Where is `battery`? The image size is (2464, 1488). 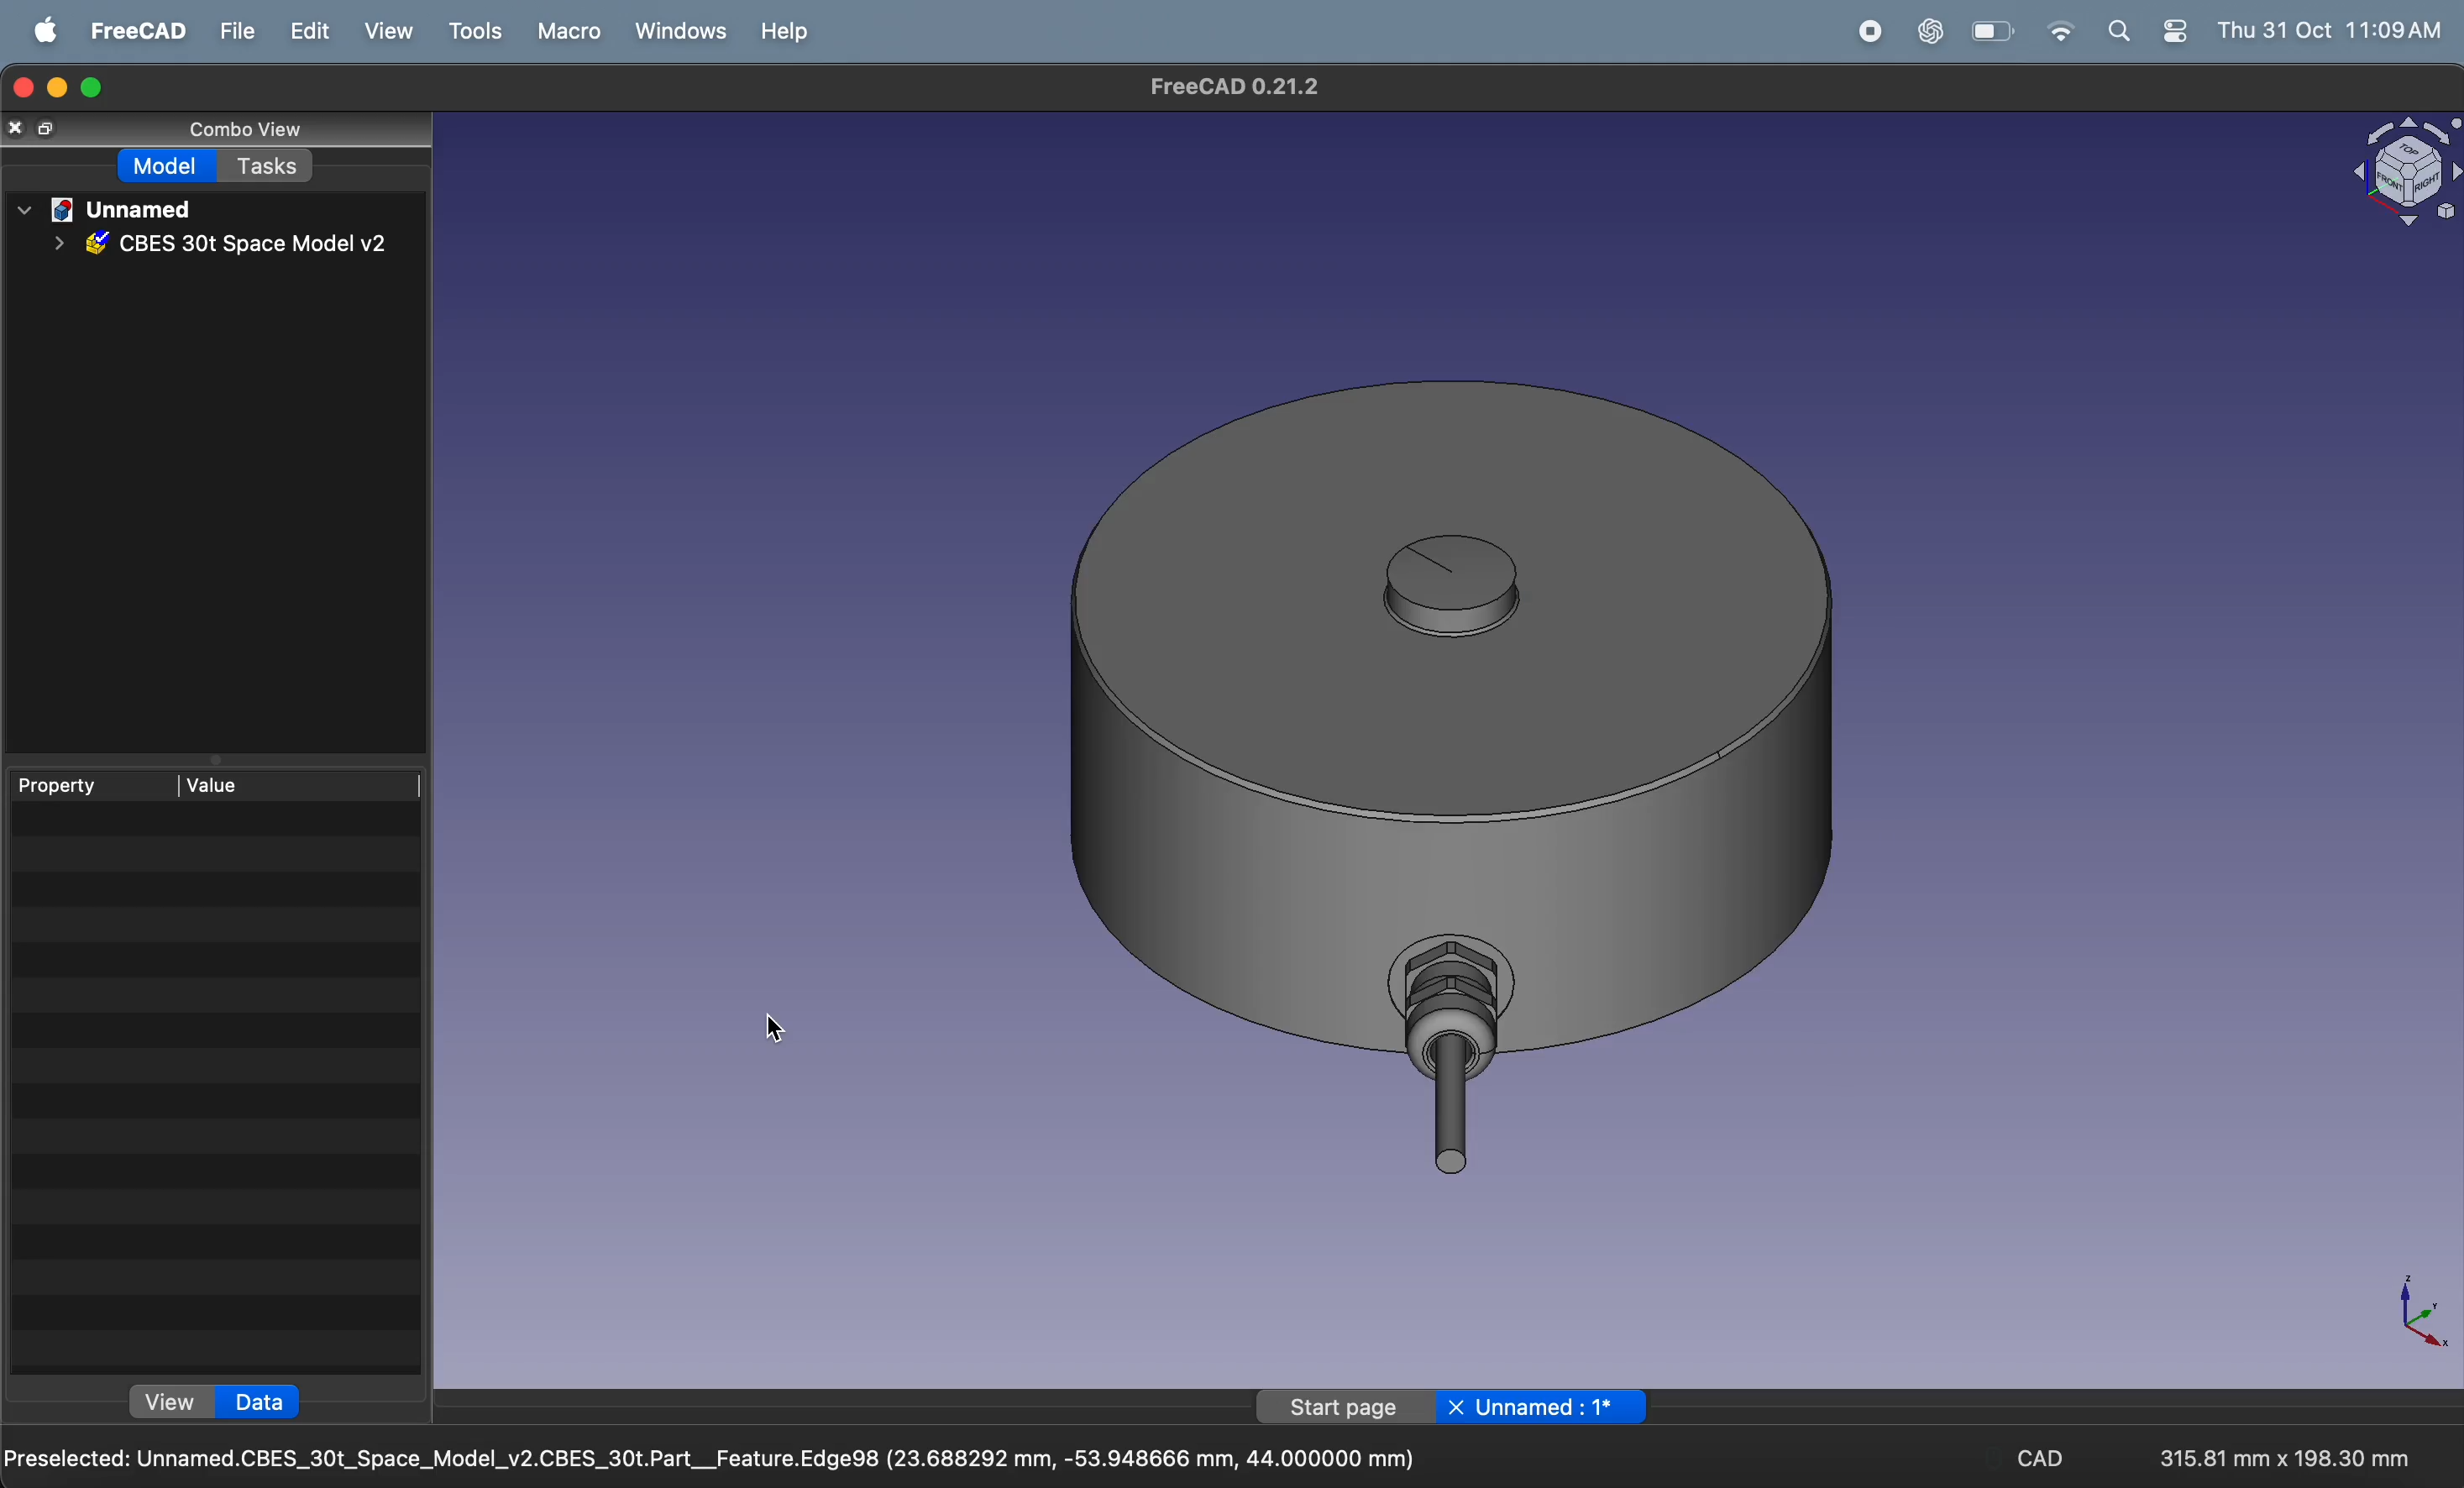 battery is located at coordinates (1996, 30).